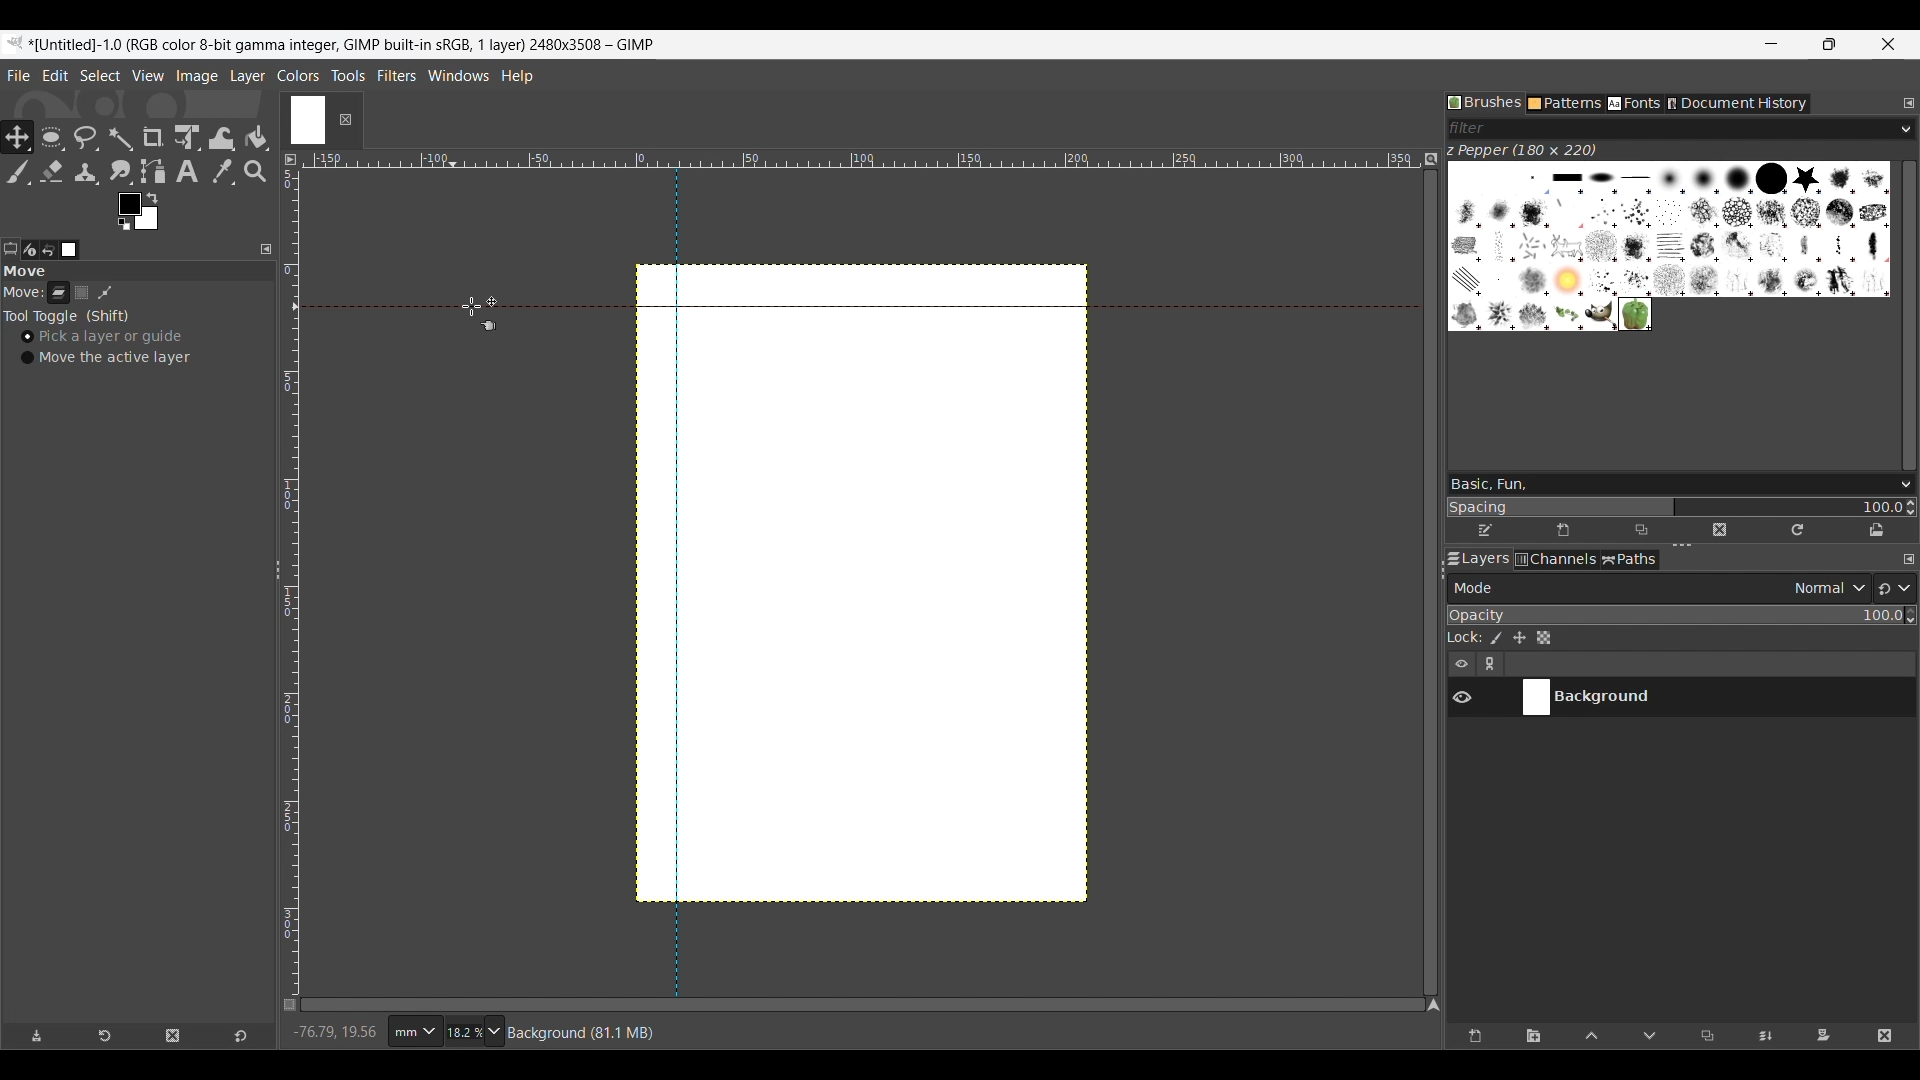 This screenshot has height=1080, width=1920. I want to click on Layer menu, so click(246, 76).